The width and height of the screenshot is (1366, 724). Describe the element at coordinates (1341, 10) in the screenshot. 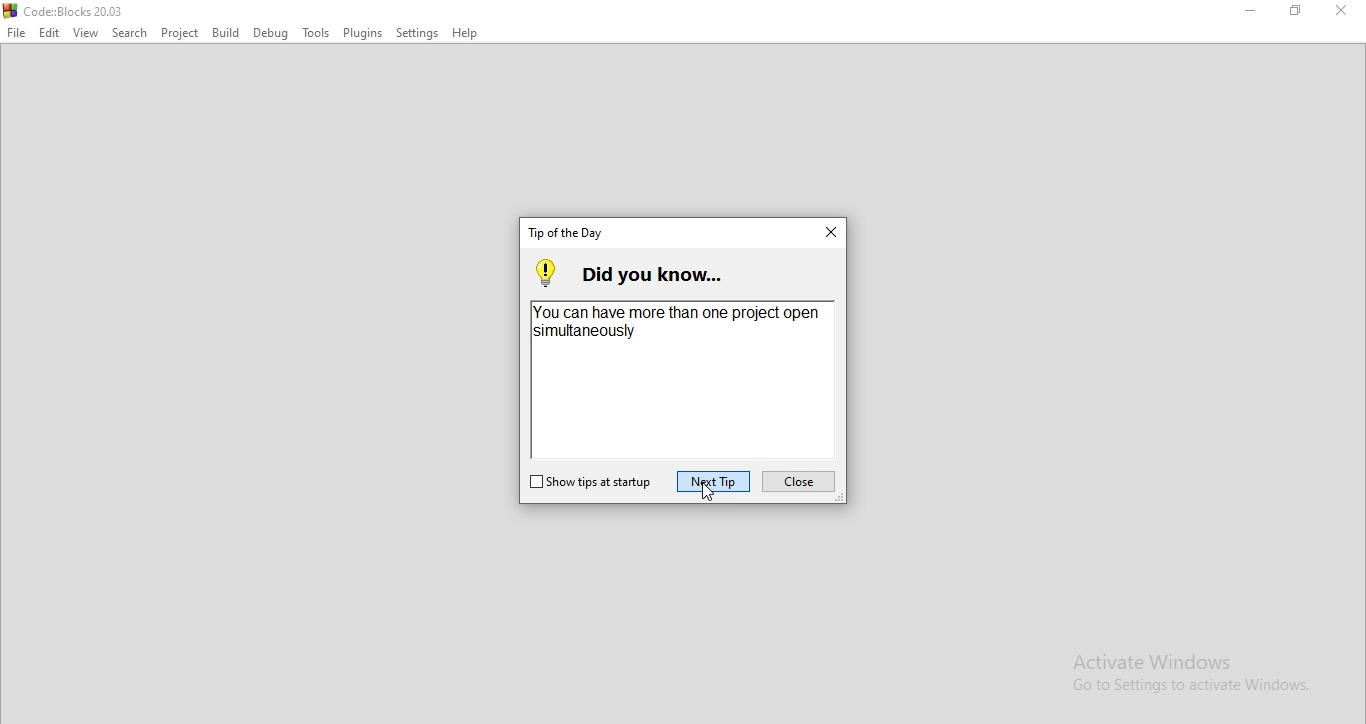

I see `Close` at that location.